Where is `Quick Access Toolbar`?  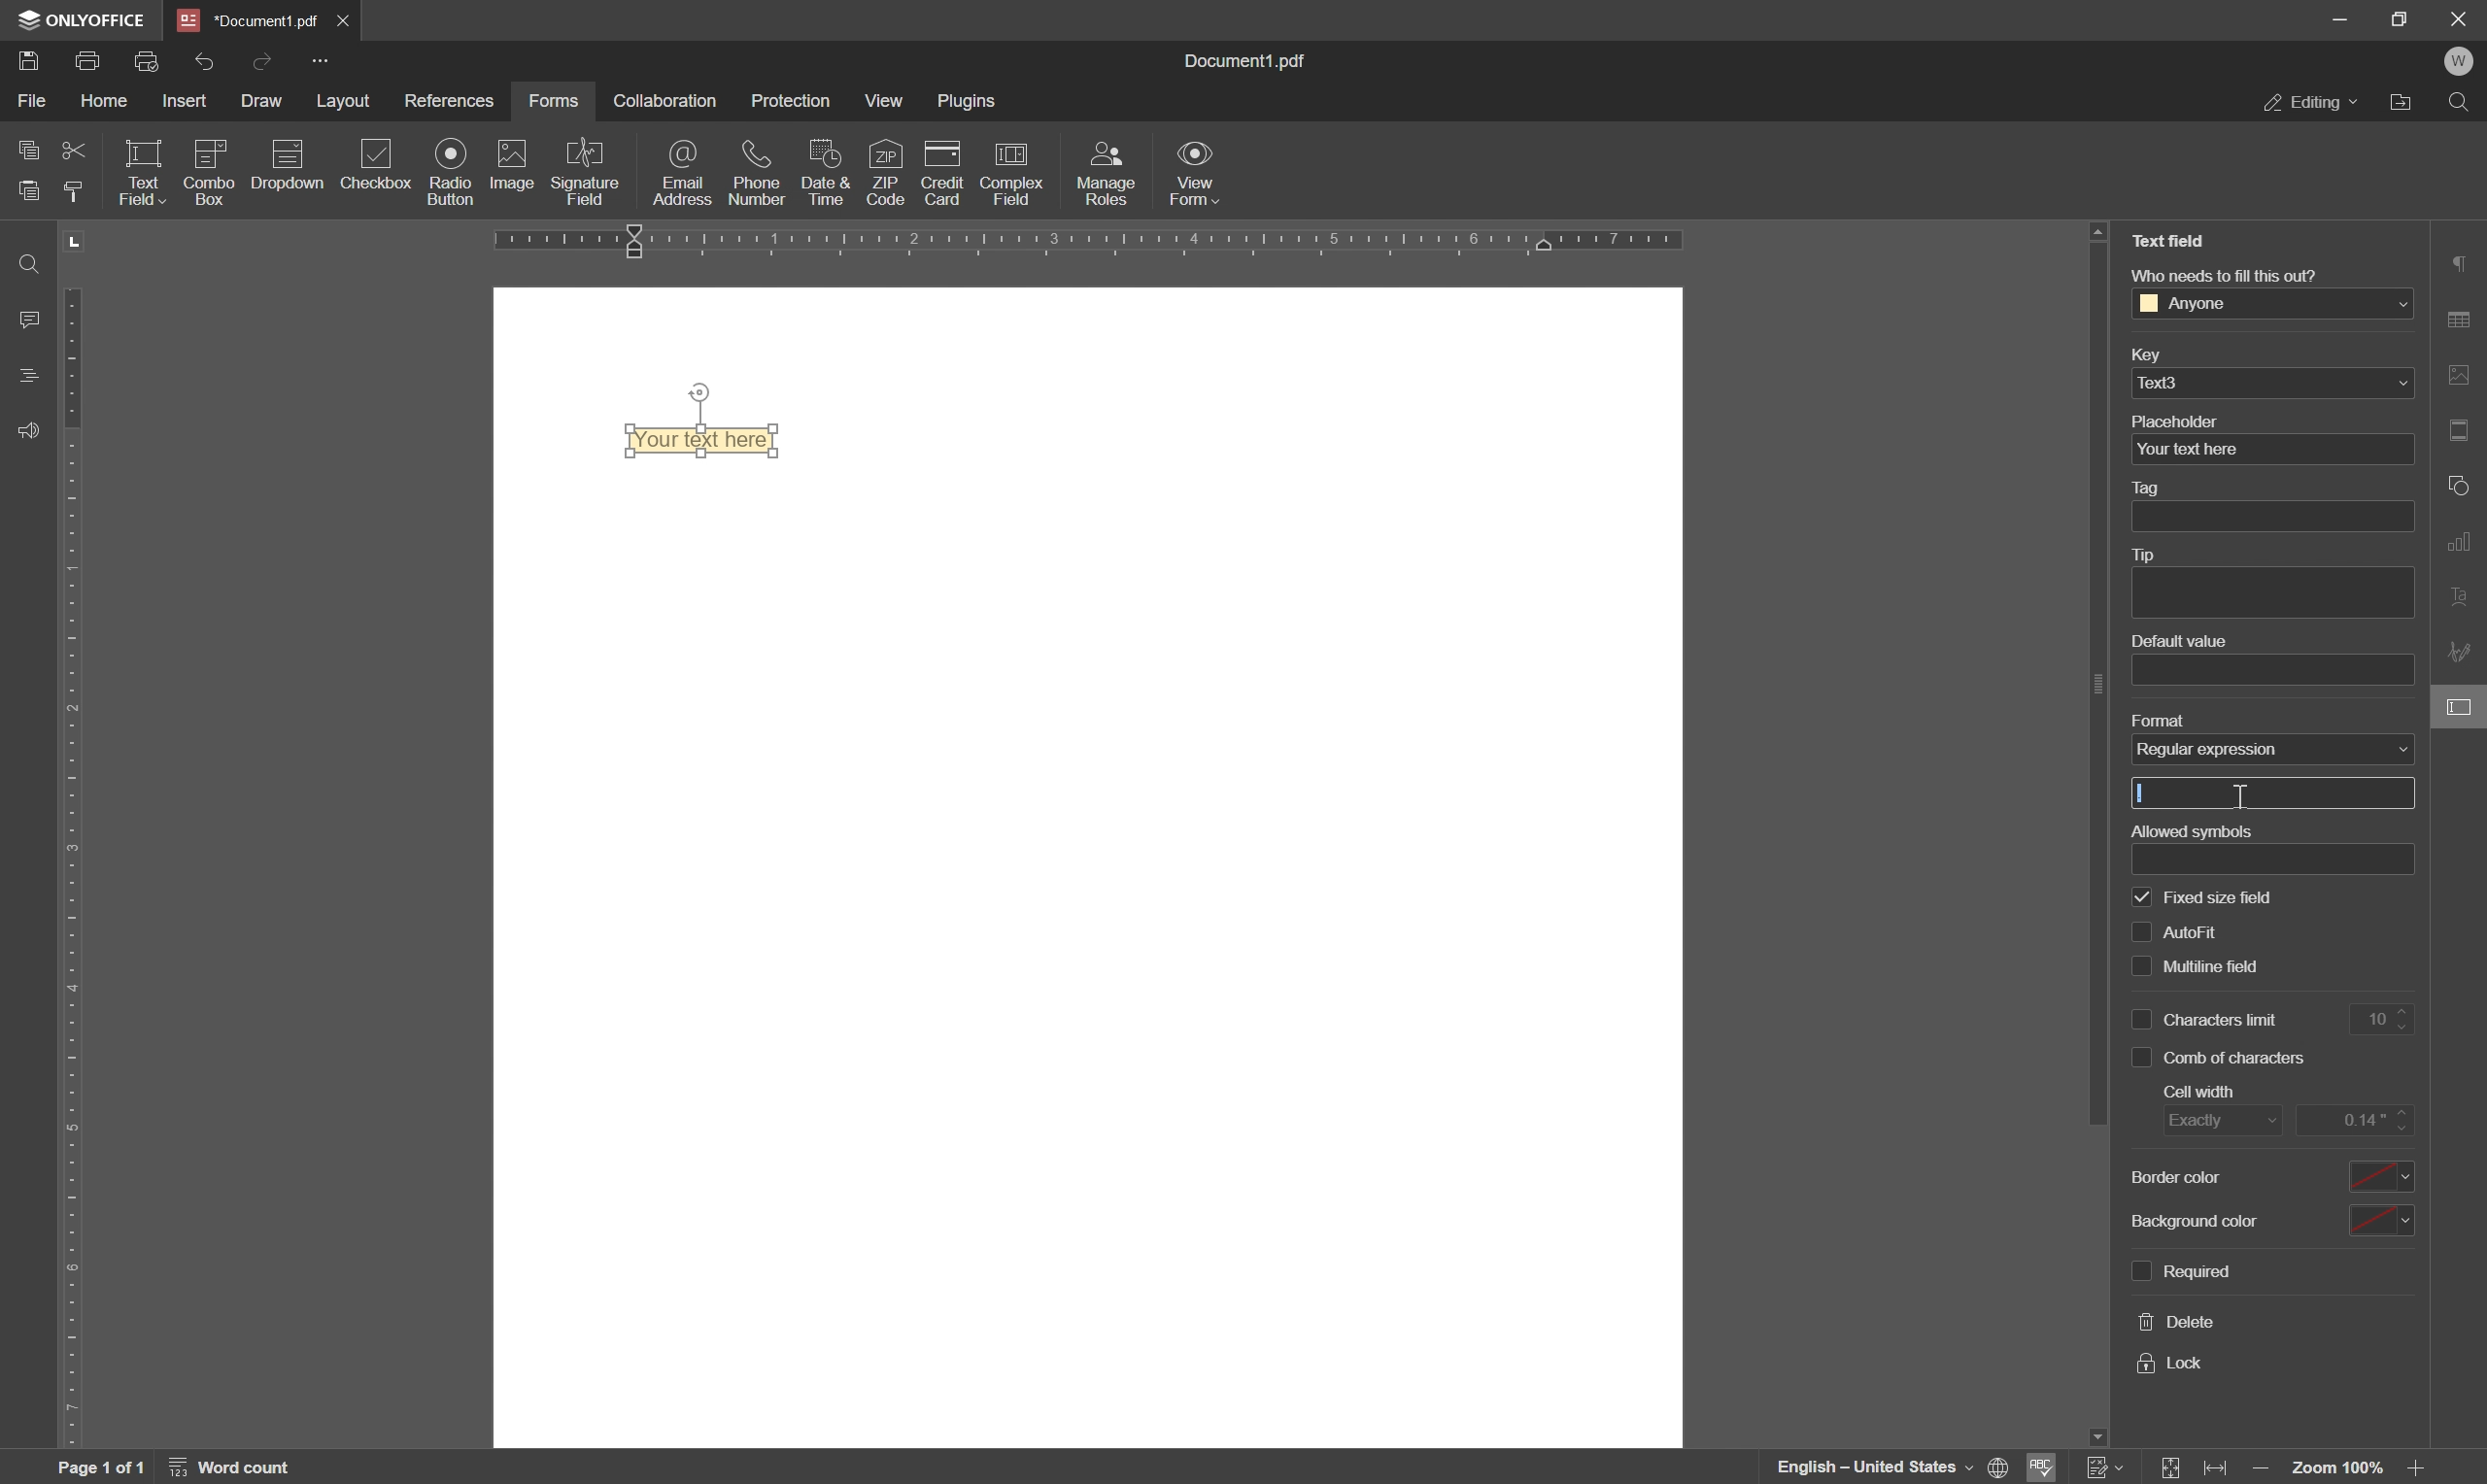
Quick Access Toolbar is located at coordinates (320, 60).